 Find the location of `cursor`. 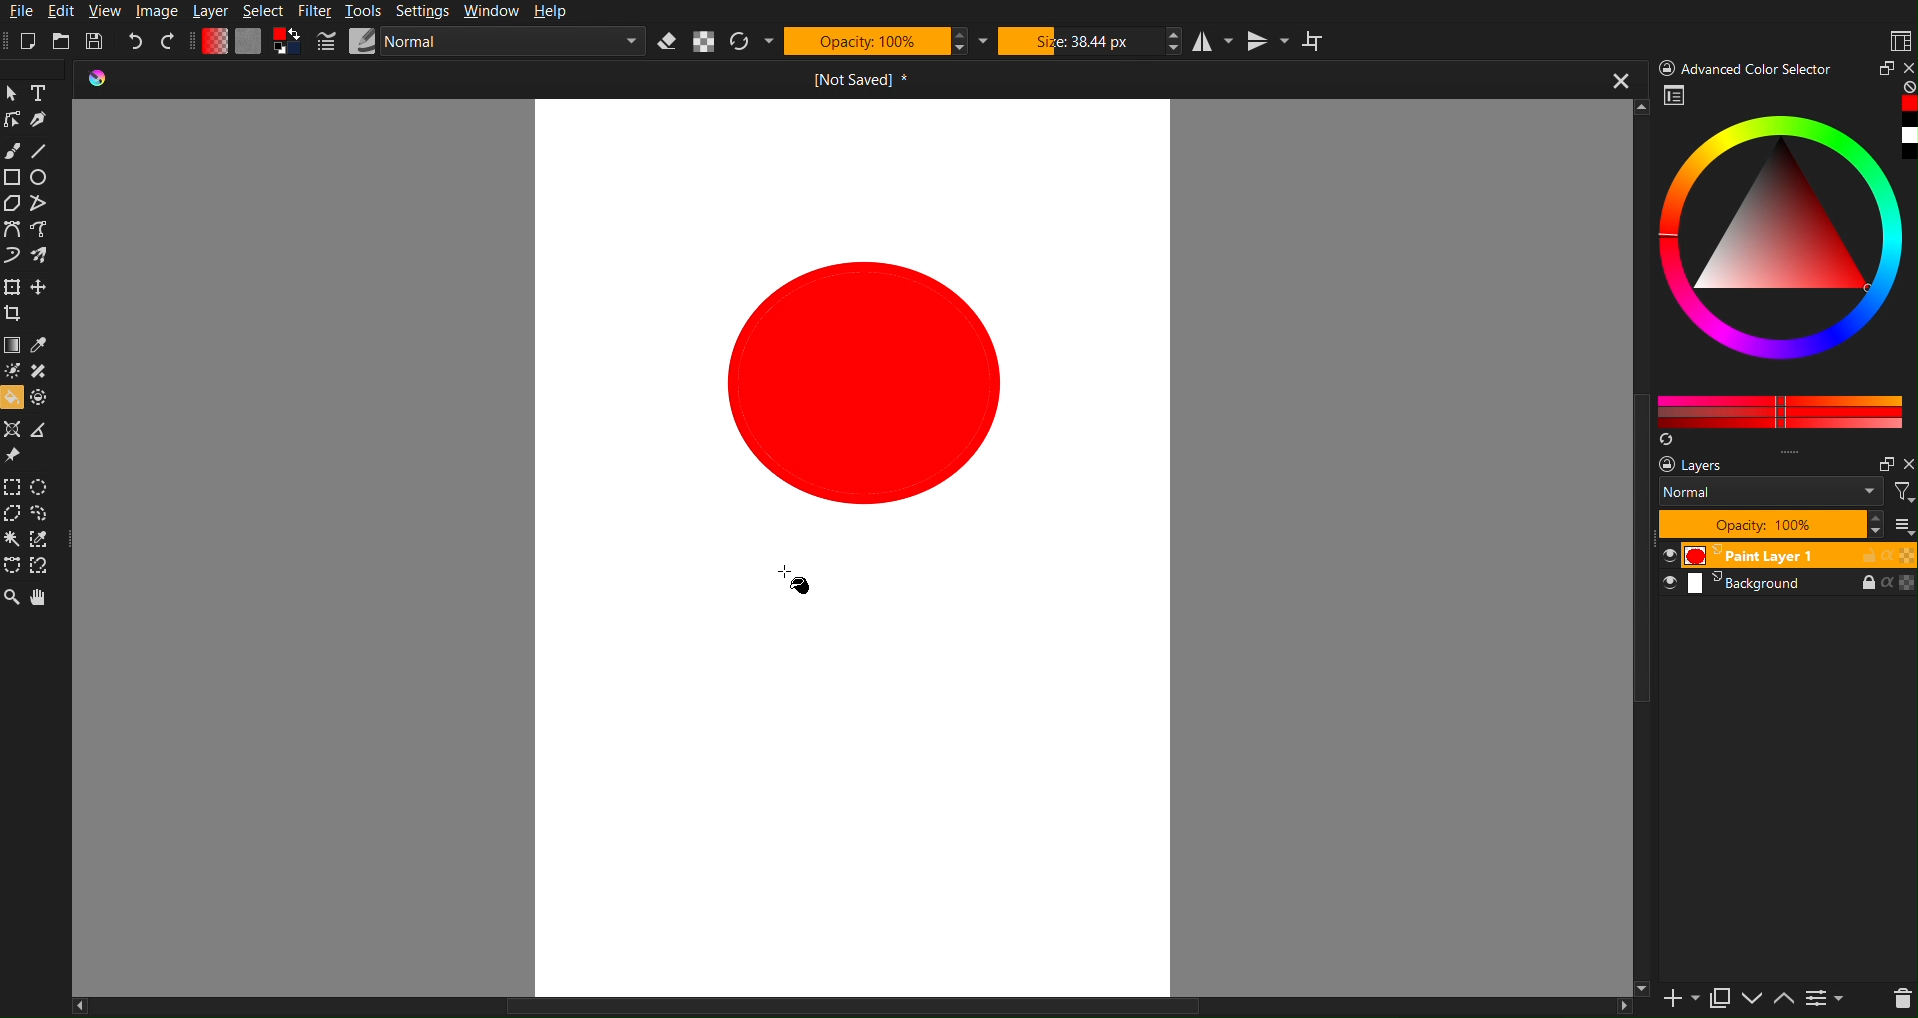

cursor is located at coordinates (806, 581).